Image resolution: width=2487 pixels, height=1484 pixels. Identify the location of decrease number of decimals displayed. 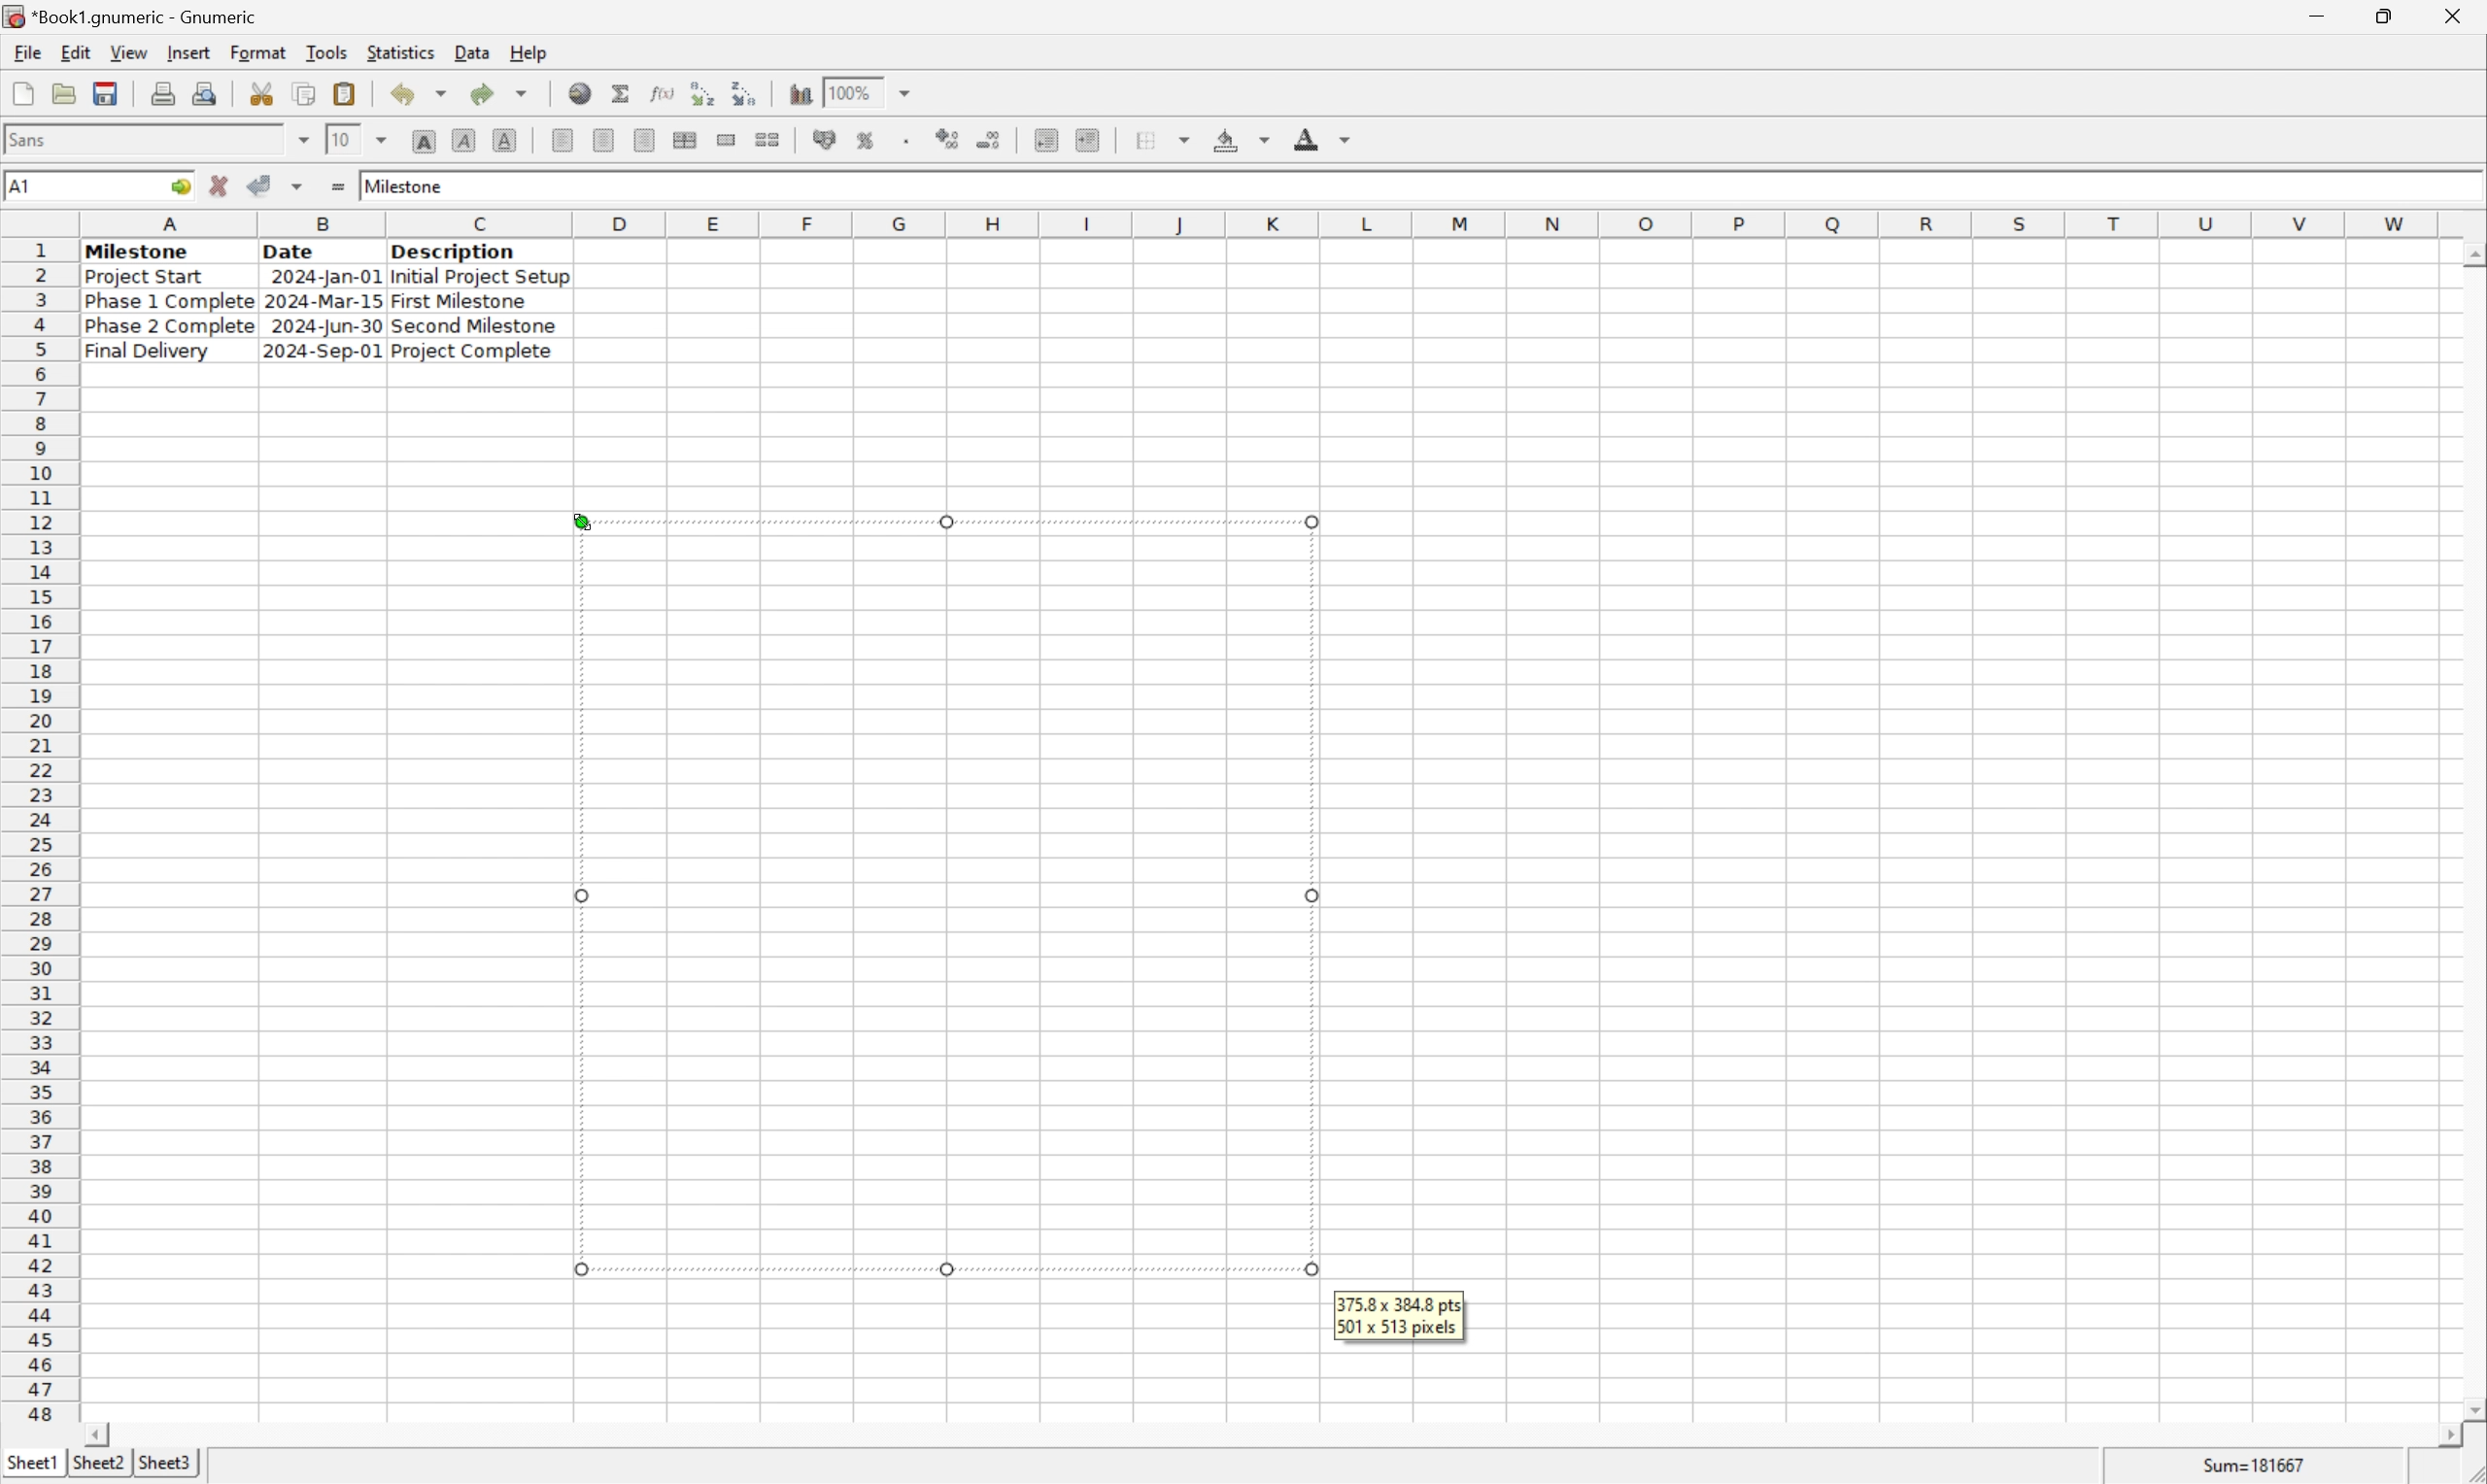
(993, 142).